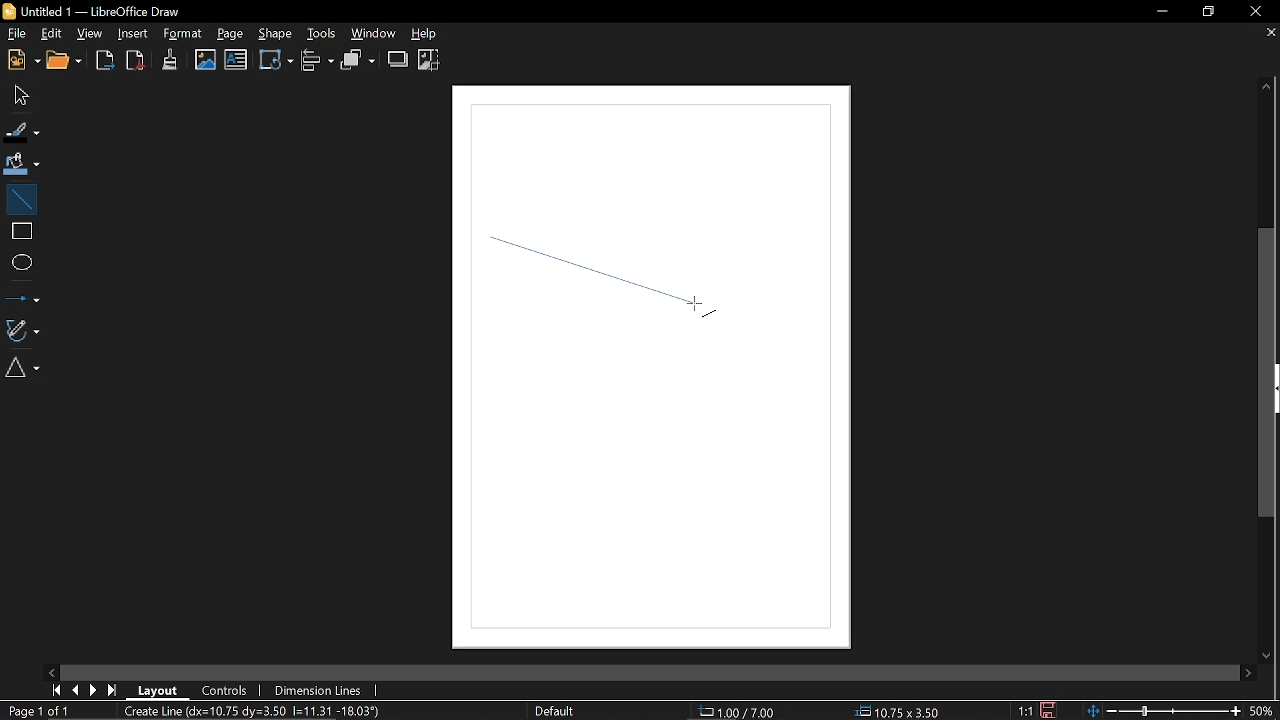 This screenshot has height=720, width=1280. What do you see at coordinates (20, 131) in the screenshot?
I see `Fll line` at bounding box center [20, 131].